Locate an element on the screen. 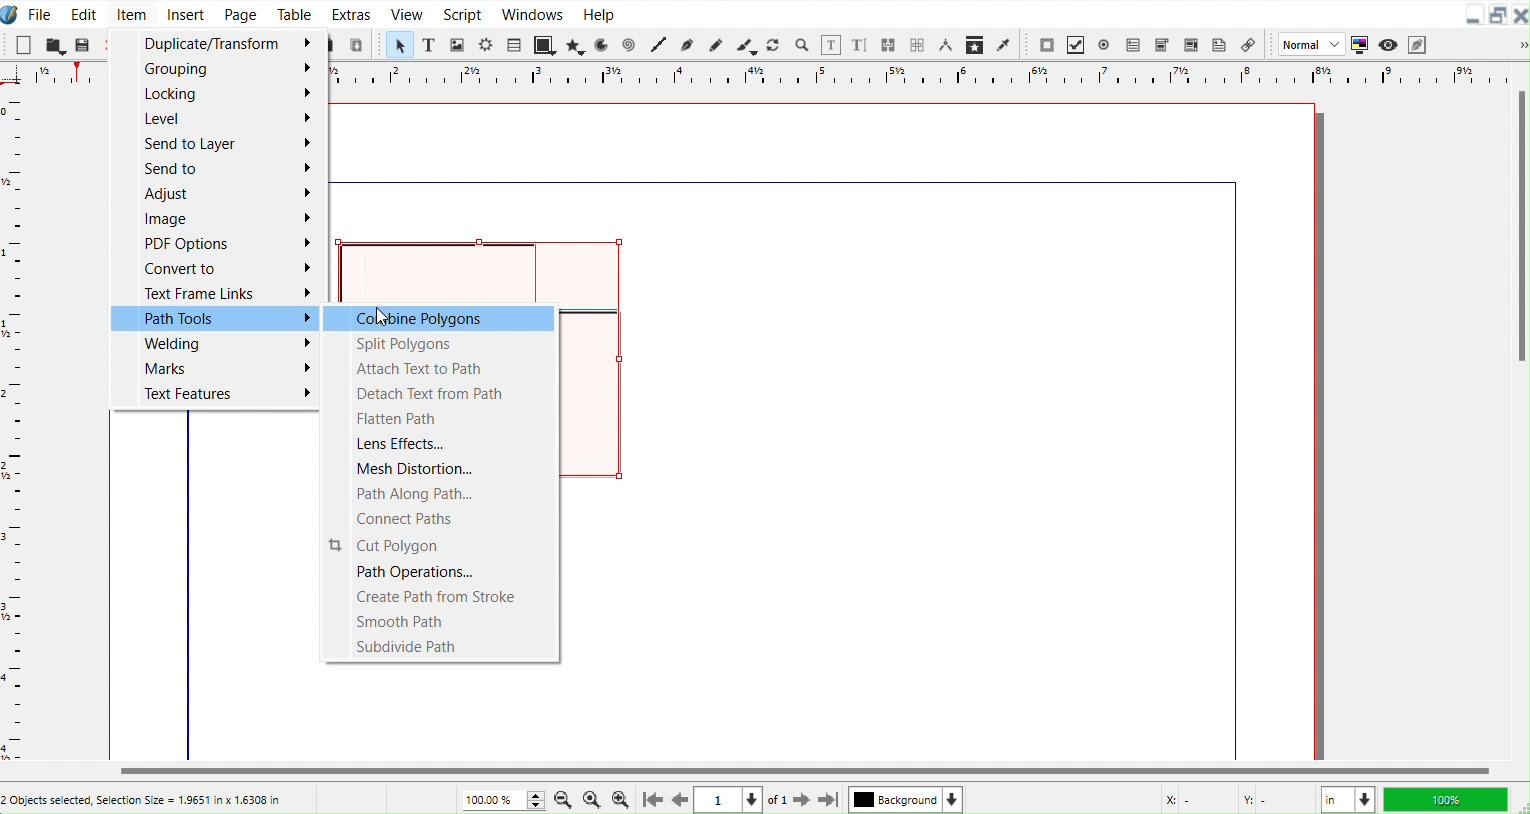  X Co-ordinate is located at coordinates (1192, 800).